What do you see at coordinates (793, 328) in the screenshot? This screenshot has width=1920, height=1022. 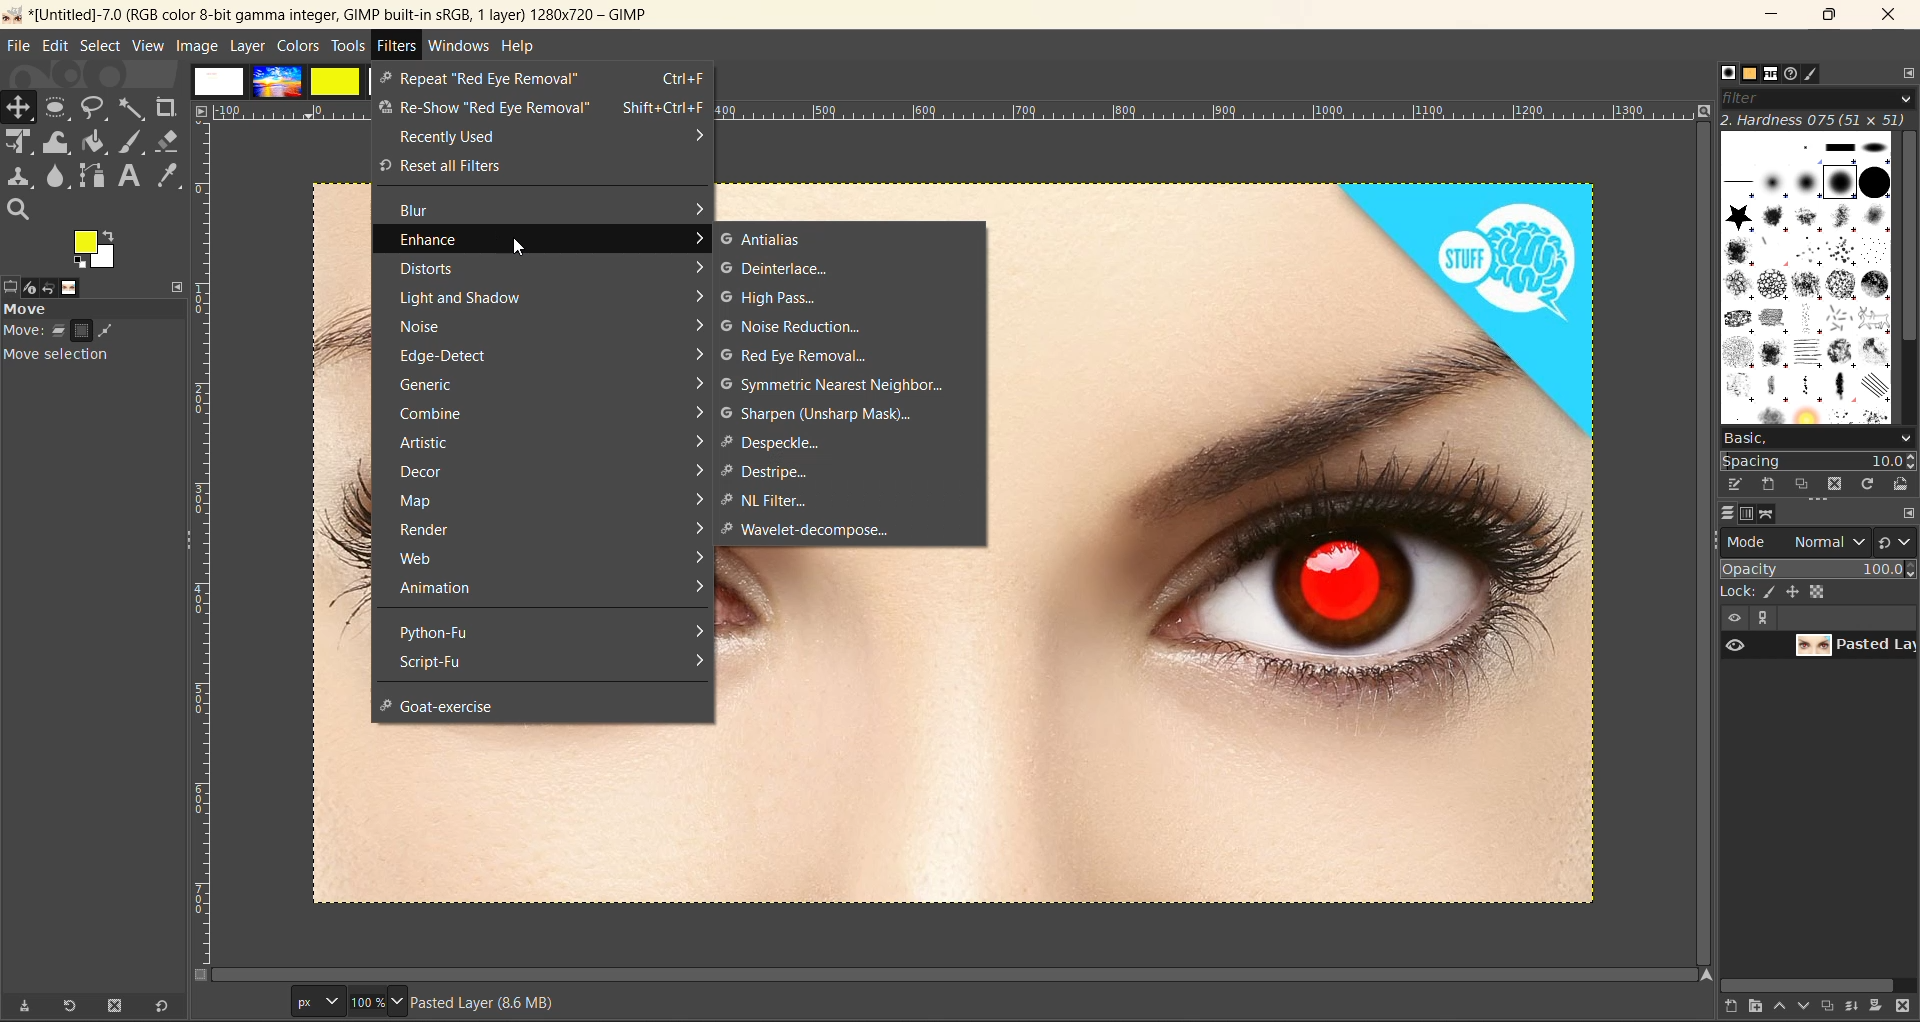 I see `noise reduction` at bounding box center [793, 328].